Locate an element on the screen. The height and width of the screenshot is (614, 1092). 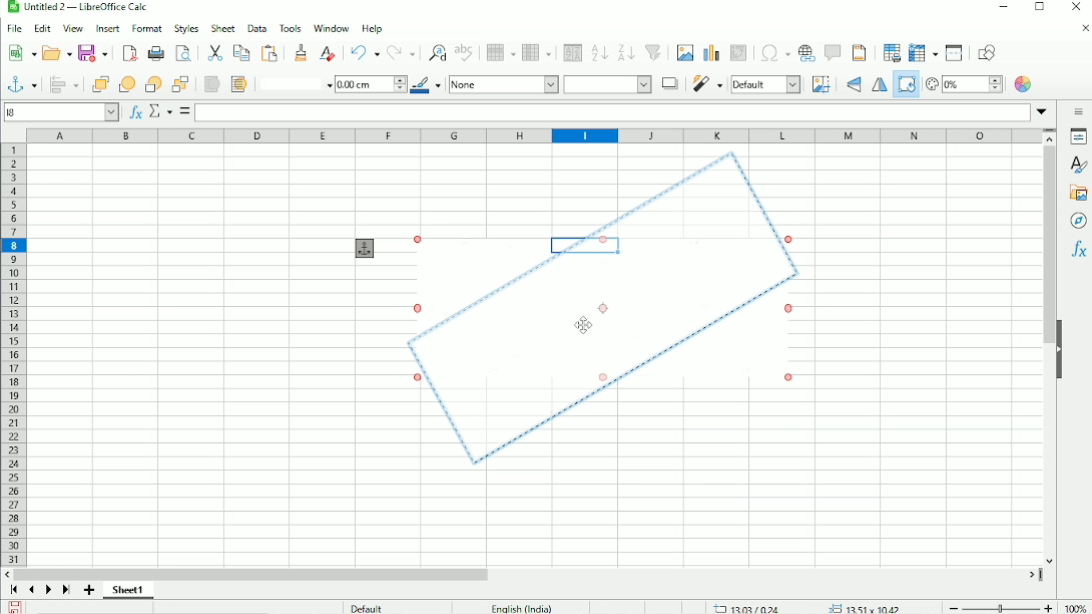
Functions is located at coordinates (1077, 250).